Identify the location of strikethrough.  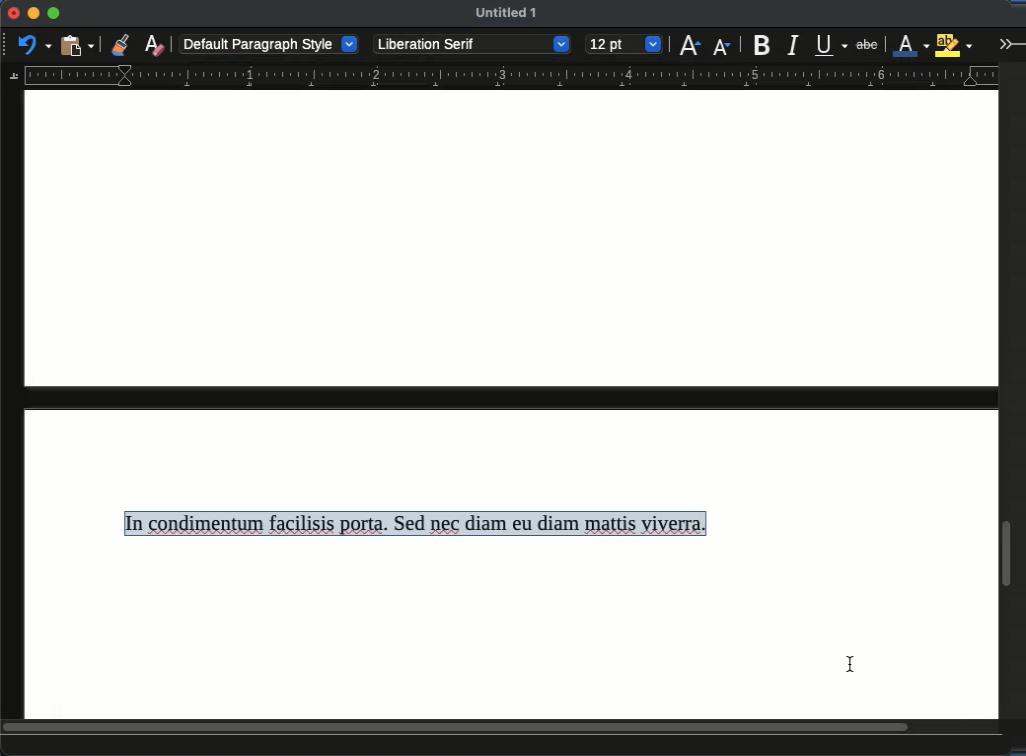
(867, 45).